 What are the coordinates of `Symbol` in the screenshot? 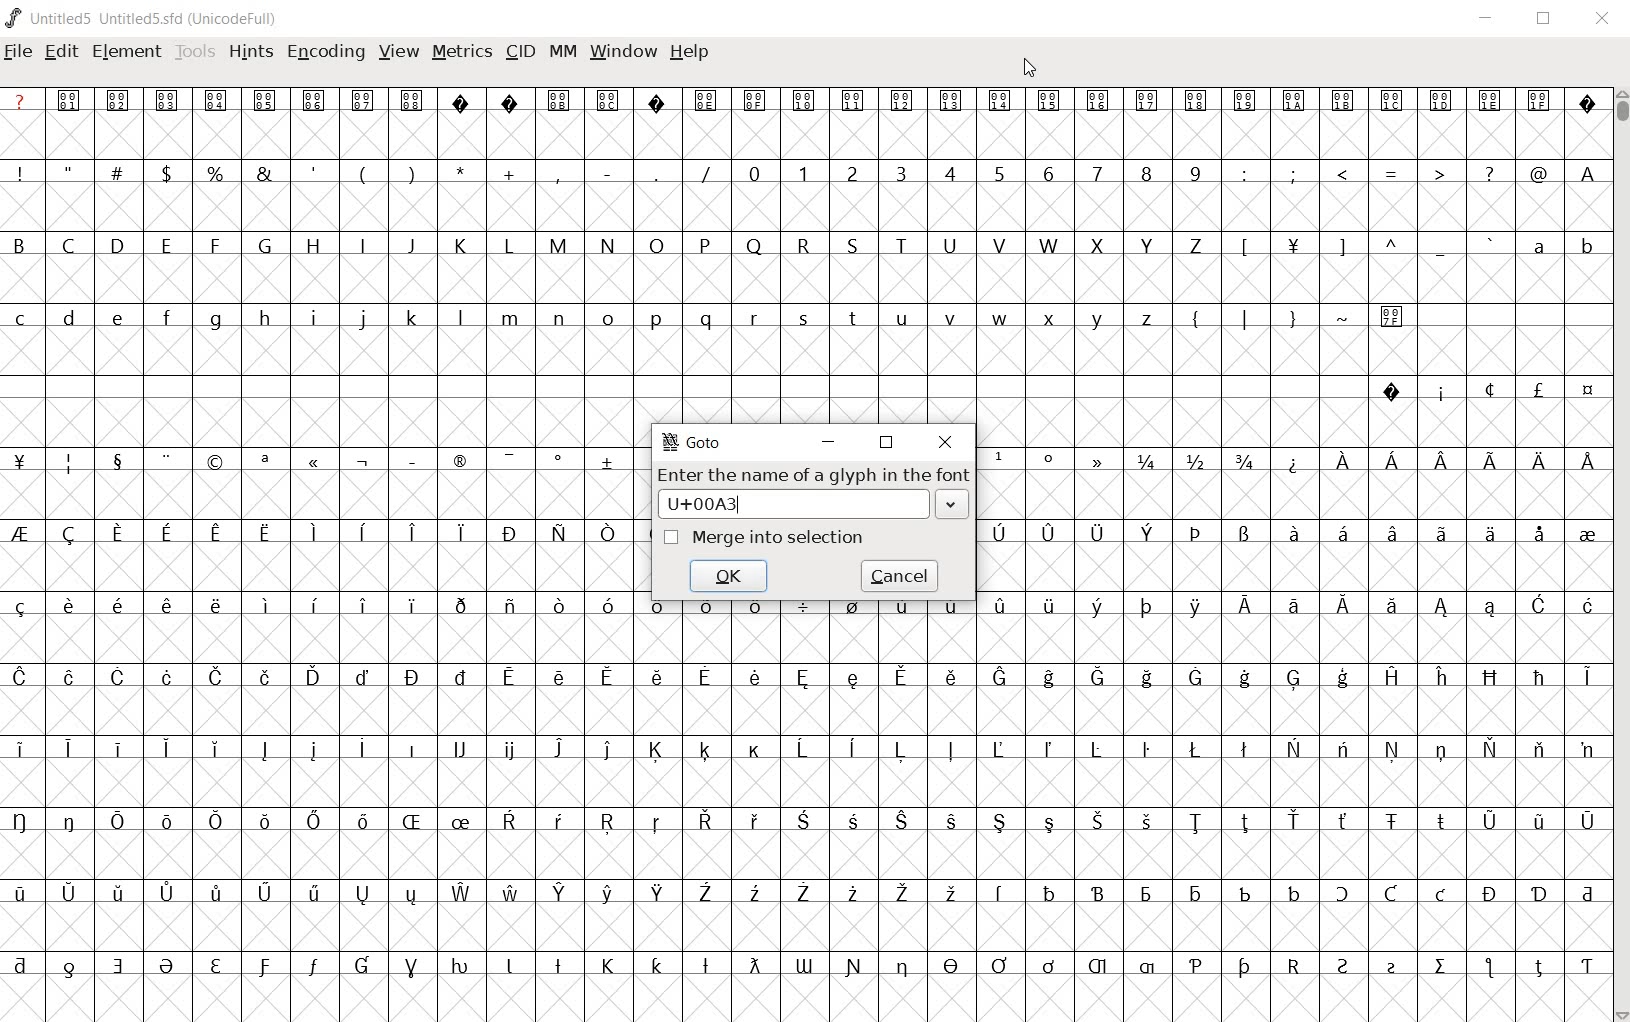 It's located at (705, 967).